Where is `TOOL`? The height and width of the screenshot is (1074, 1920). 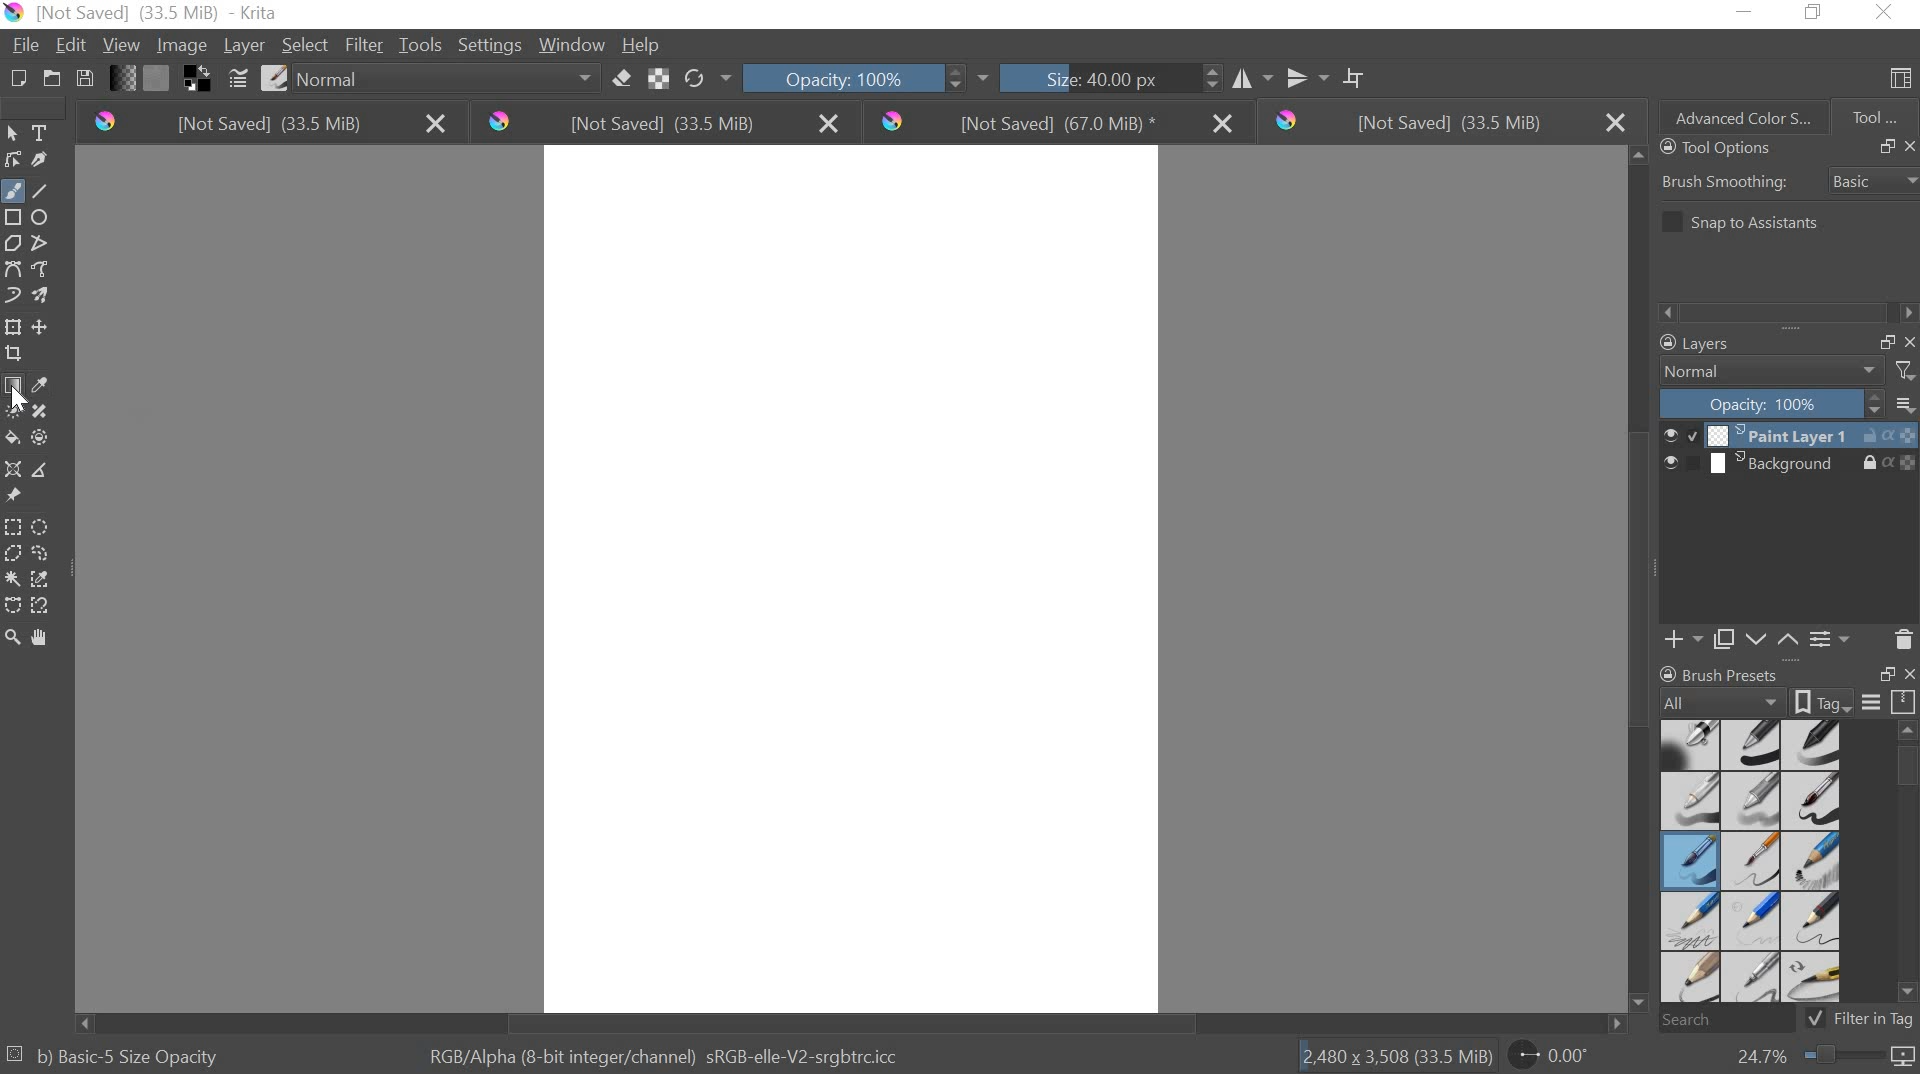 TOOL is located at coordinates (1876, 116).